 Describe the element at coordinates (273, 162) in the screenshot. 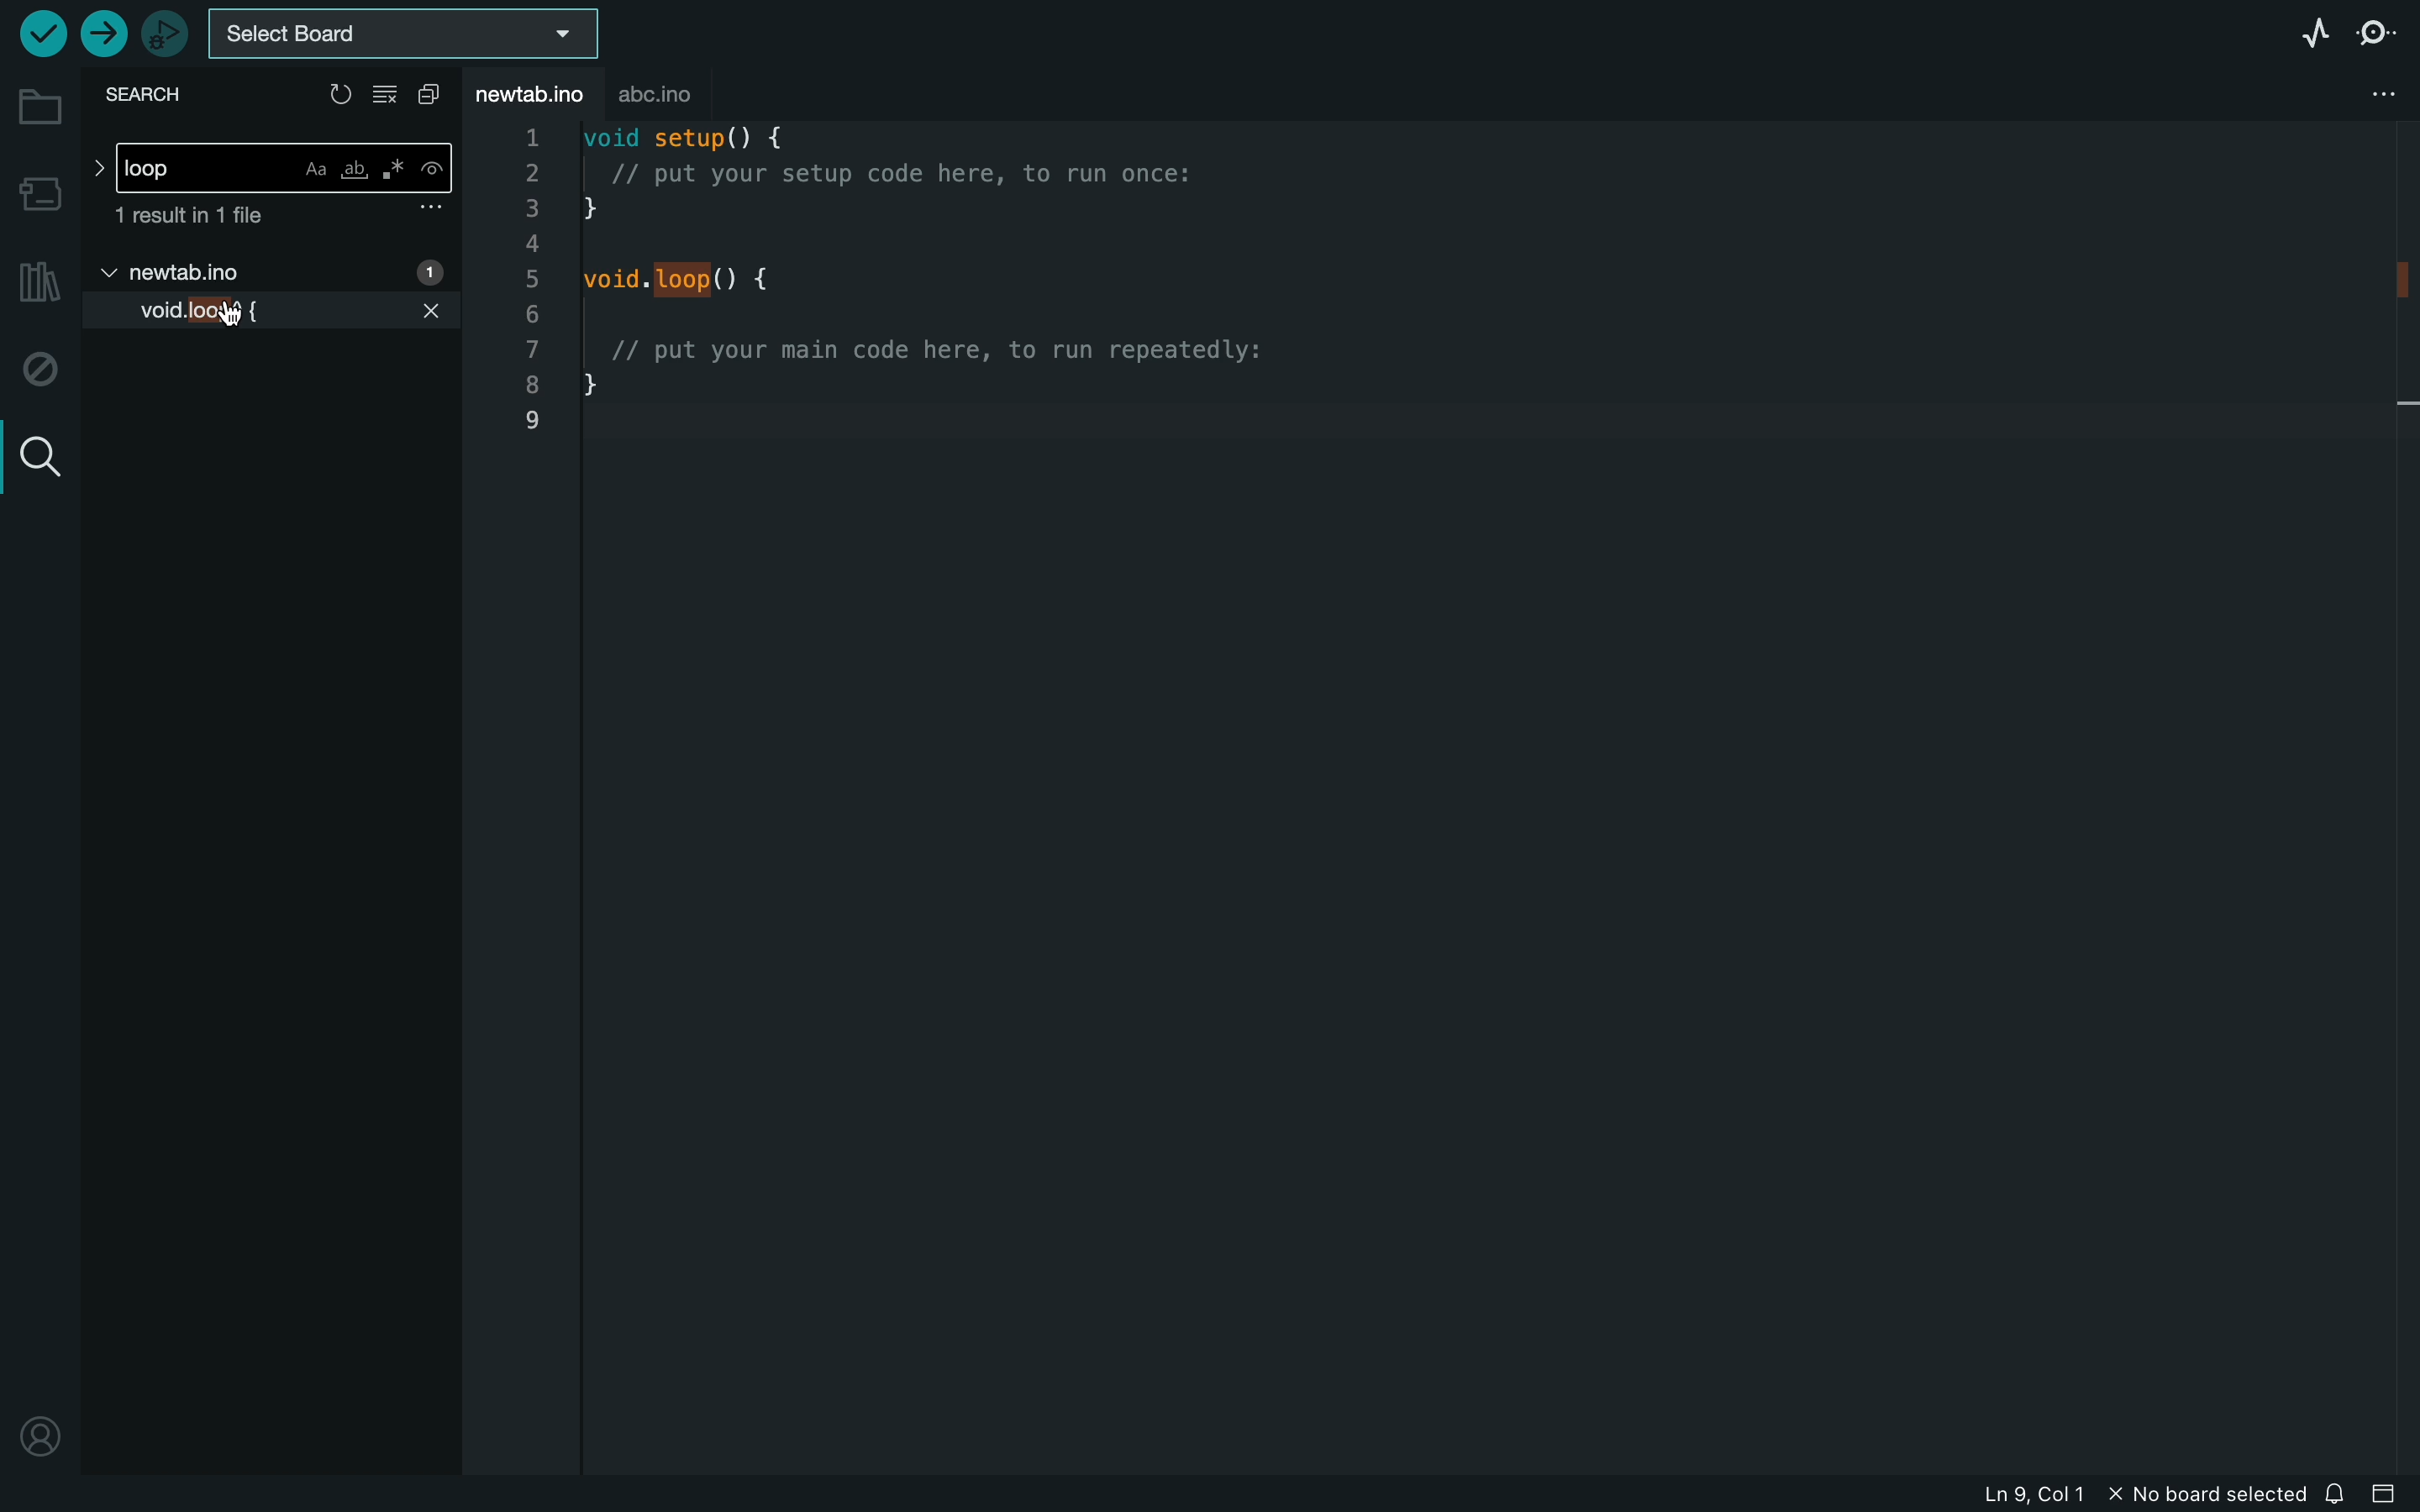

I see `loop` at that location.